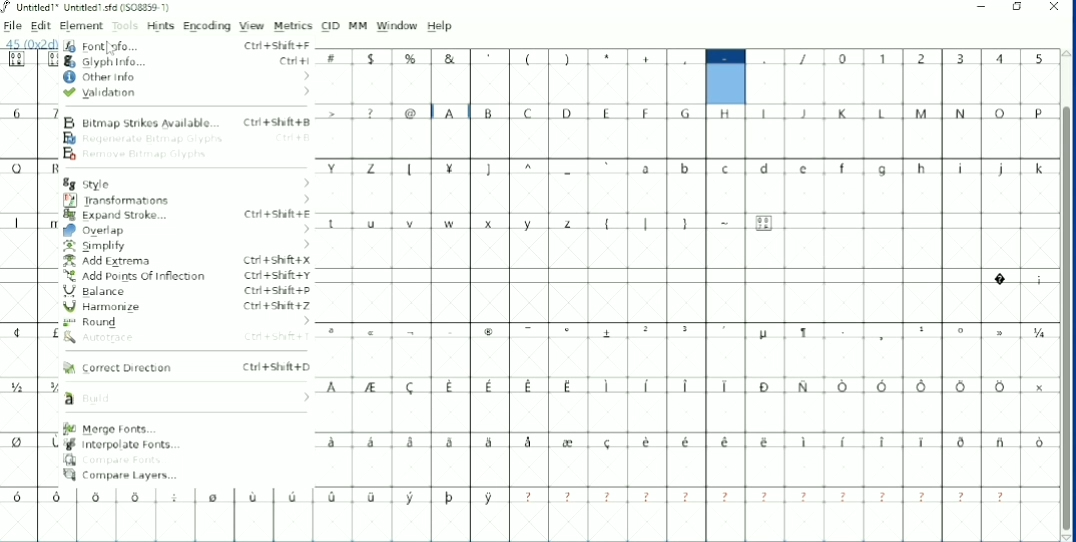 Image resolution: width=1076 pixels, height=542 pixels. Describe the element at coordinates (186, 368) in the screenshot. I see `Correct Direction` at that location.